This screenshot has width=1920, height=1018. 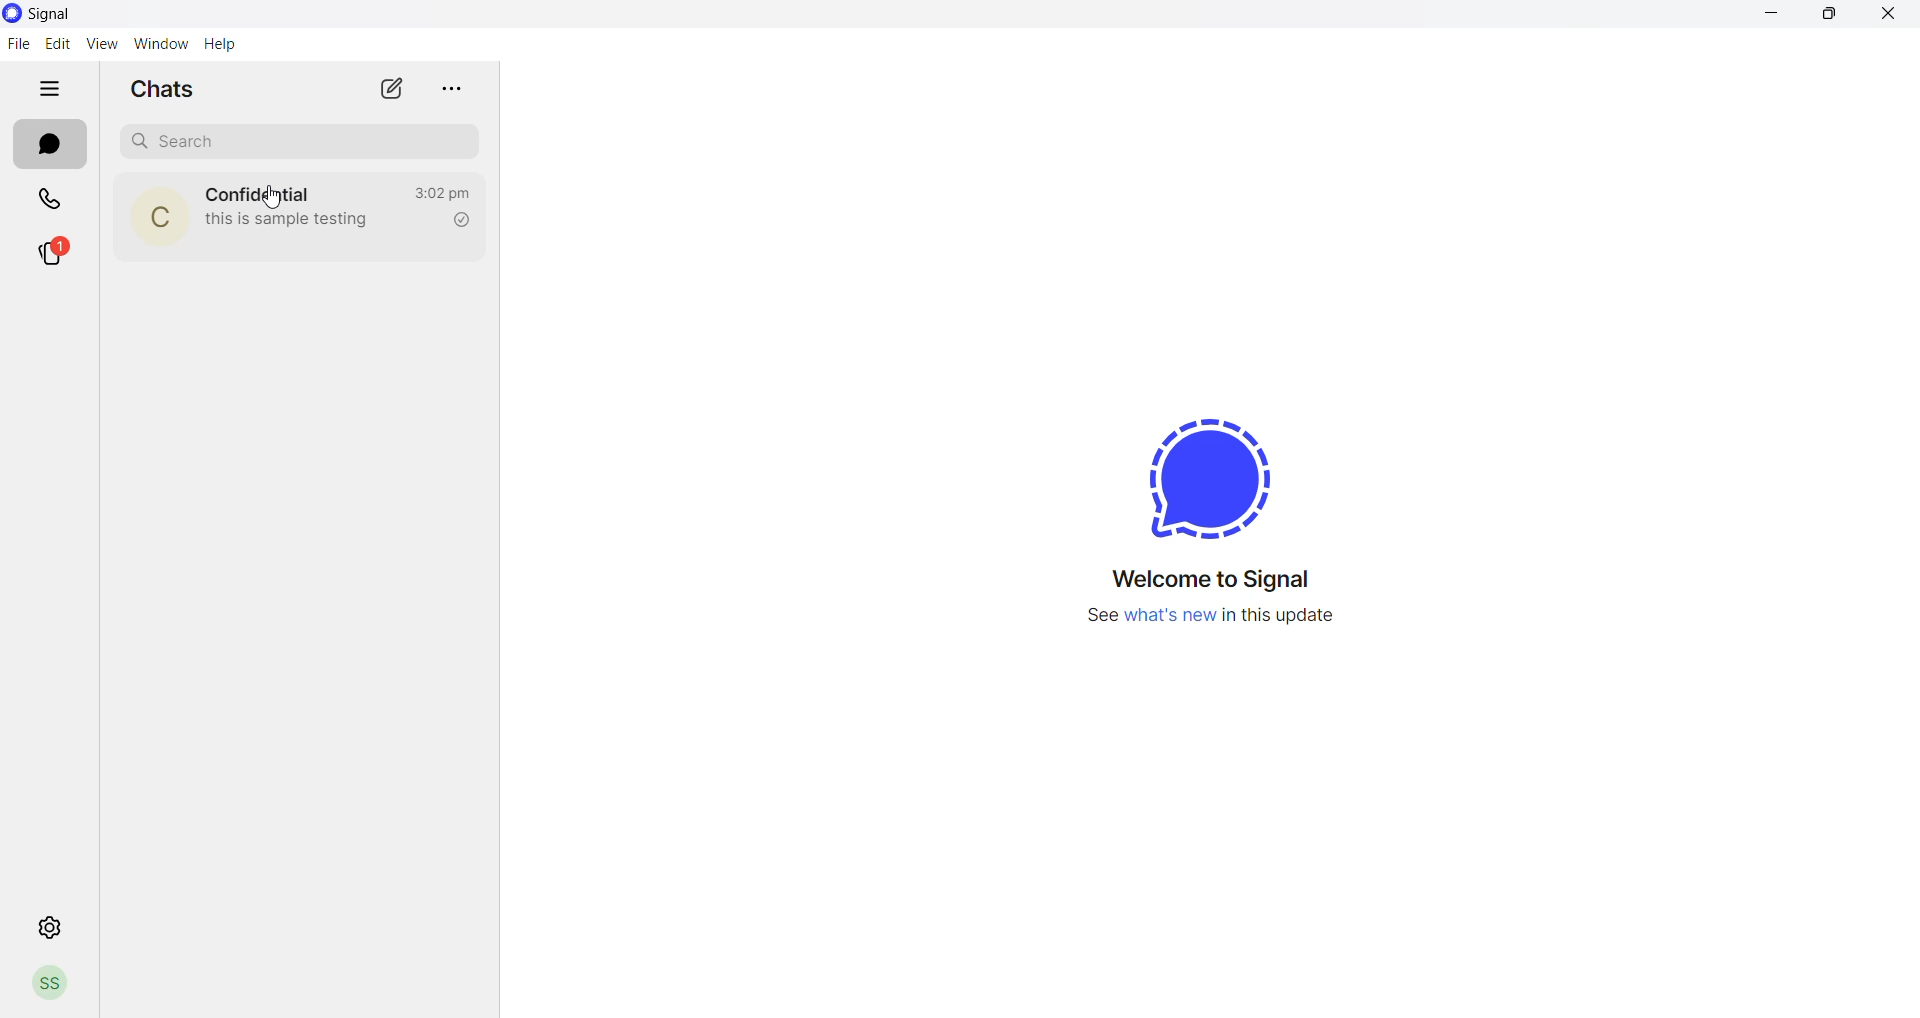 I want to click on welcome message, so click(x=1207, y=581).